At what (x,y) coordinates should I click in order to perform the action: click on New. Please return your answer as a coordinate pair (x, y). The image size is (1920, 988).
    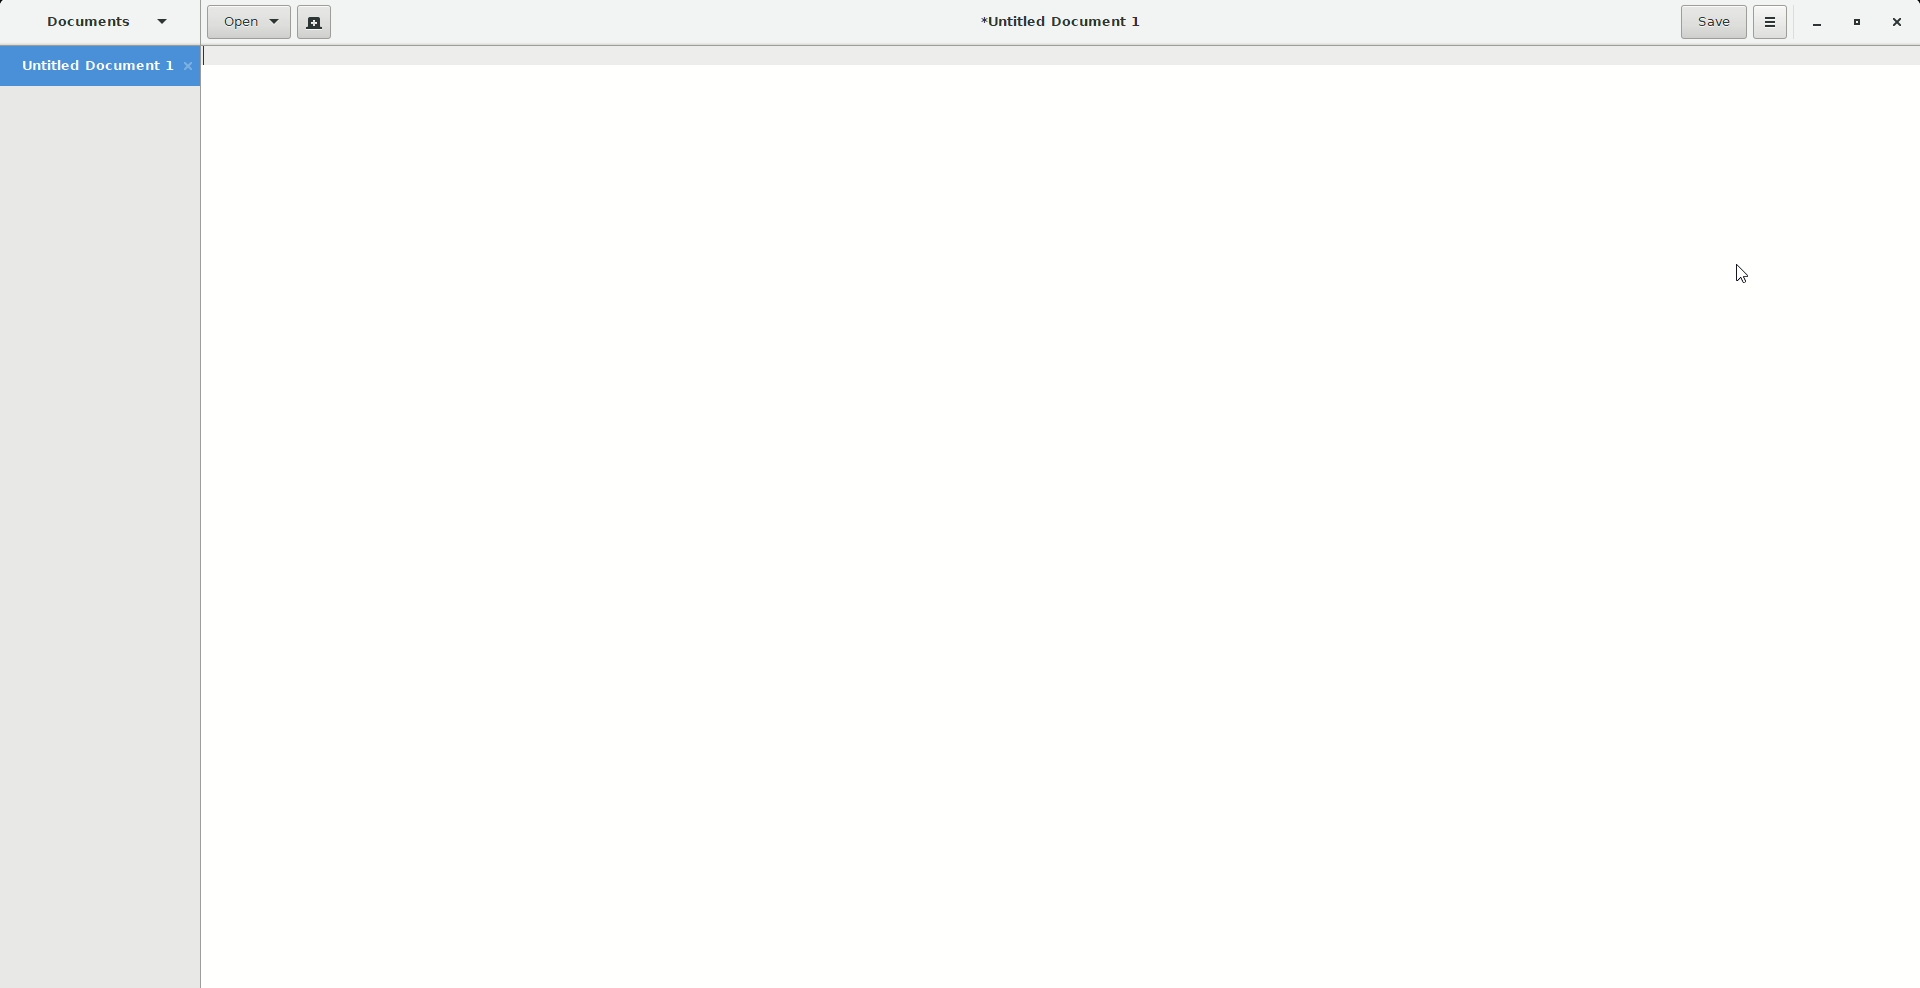
    Looking at the image, I should click on (318, 24).